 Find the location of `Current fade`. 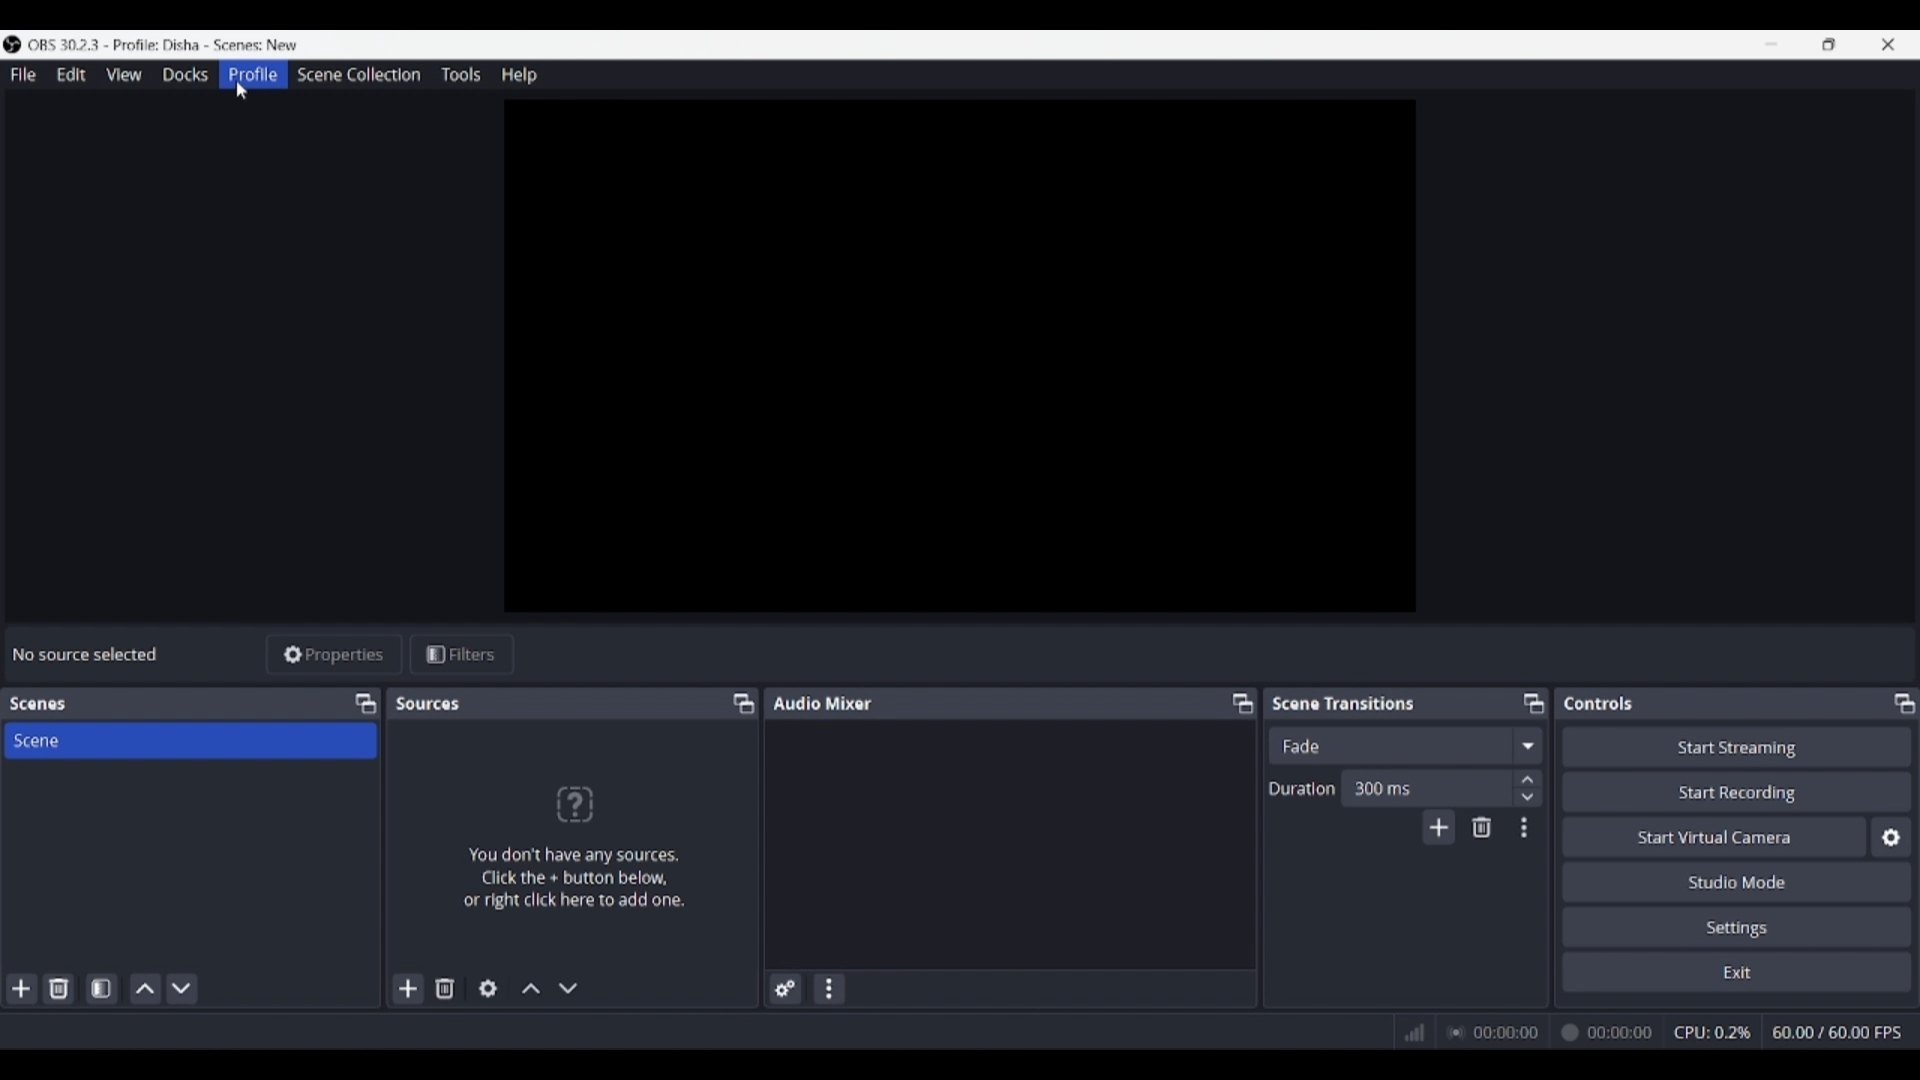

Current fade is located at coordinates (1389, 745).